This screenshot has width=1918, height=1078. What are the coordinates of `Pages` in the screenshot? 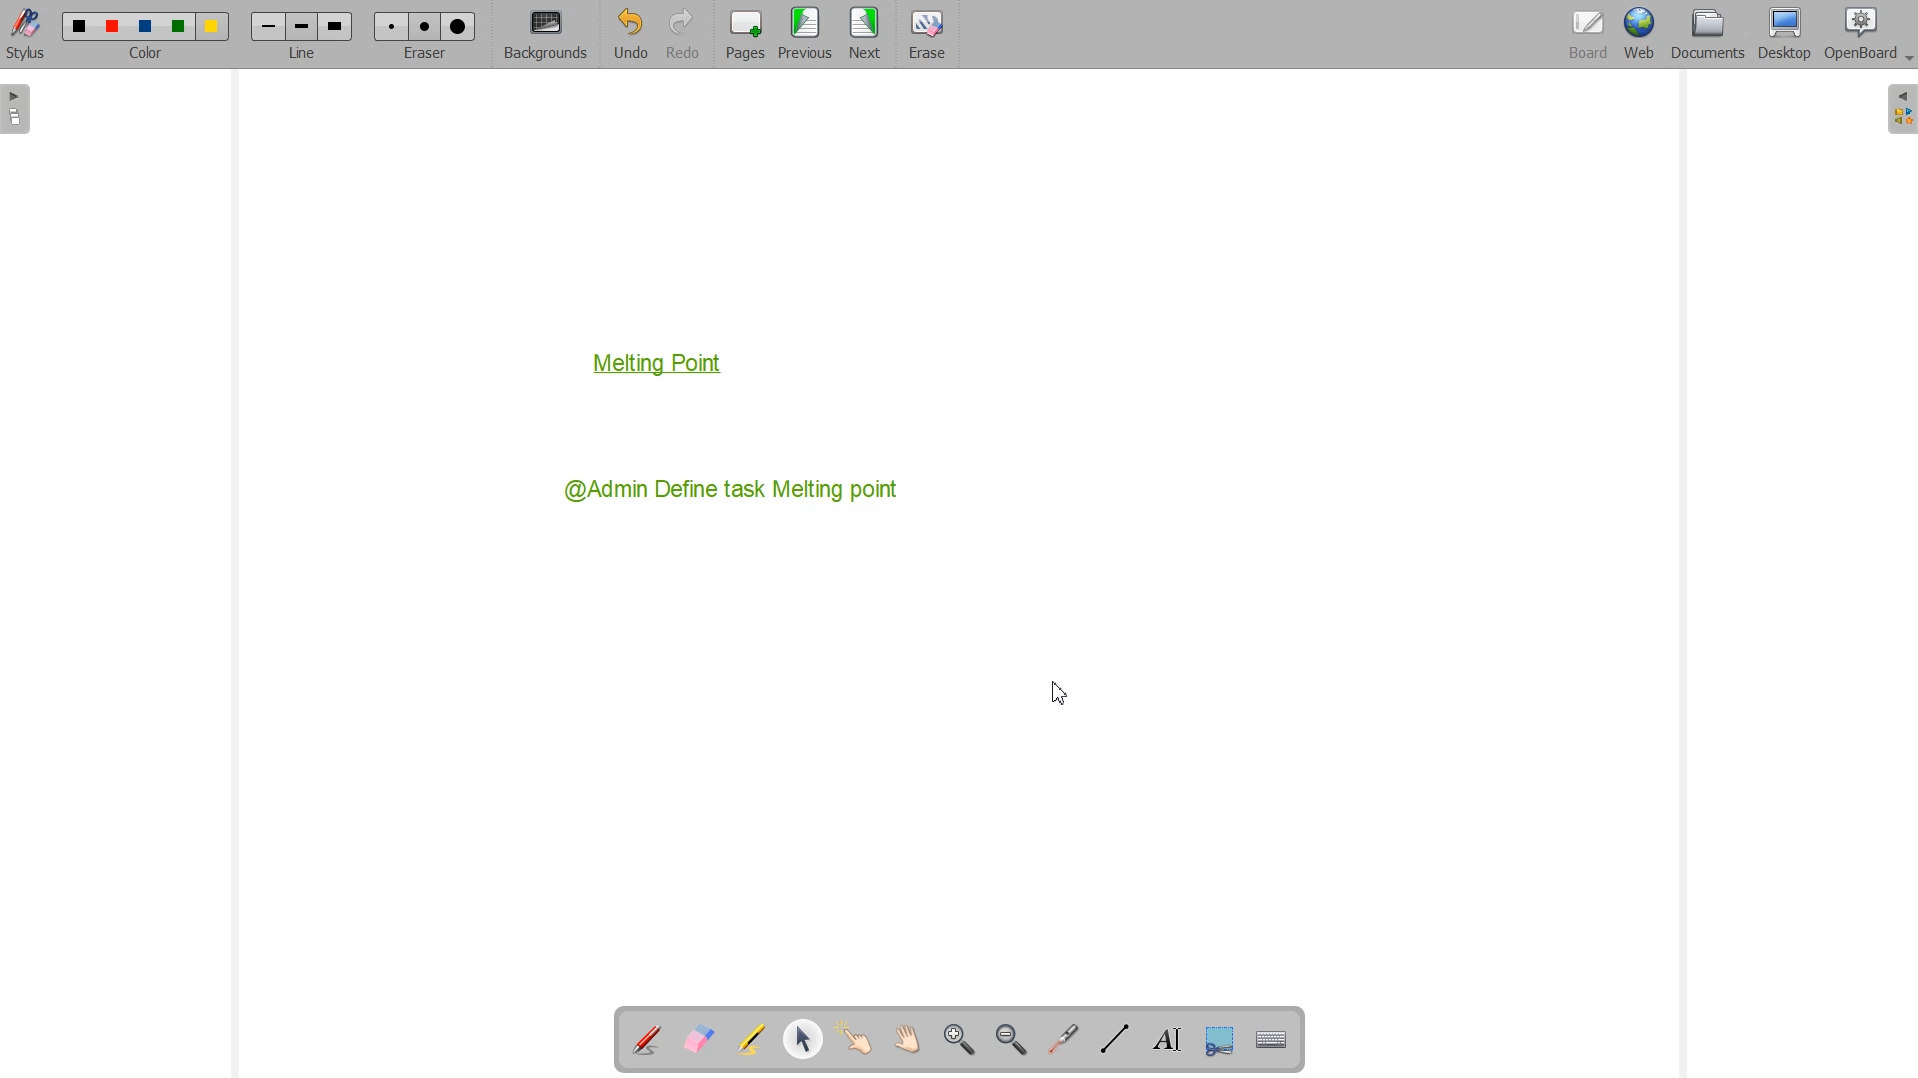 It's located at (742, 35).